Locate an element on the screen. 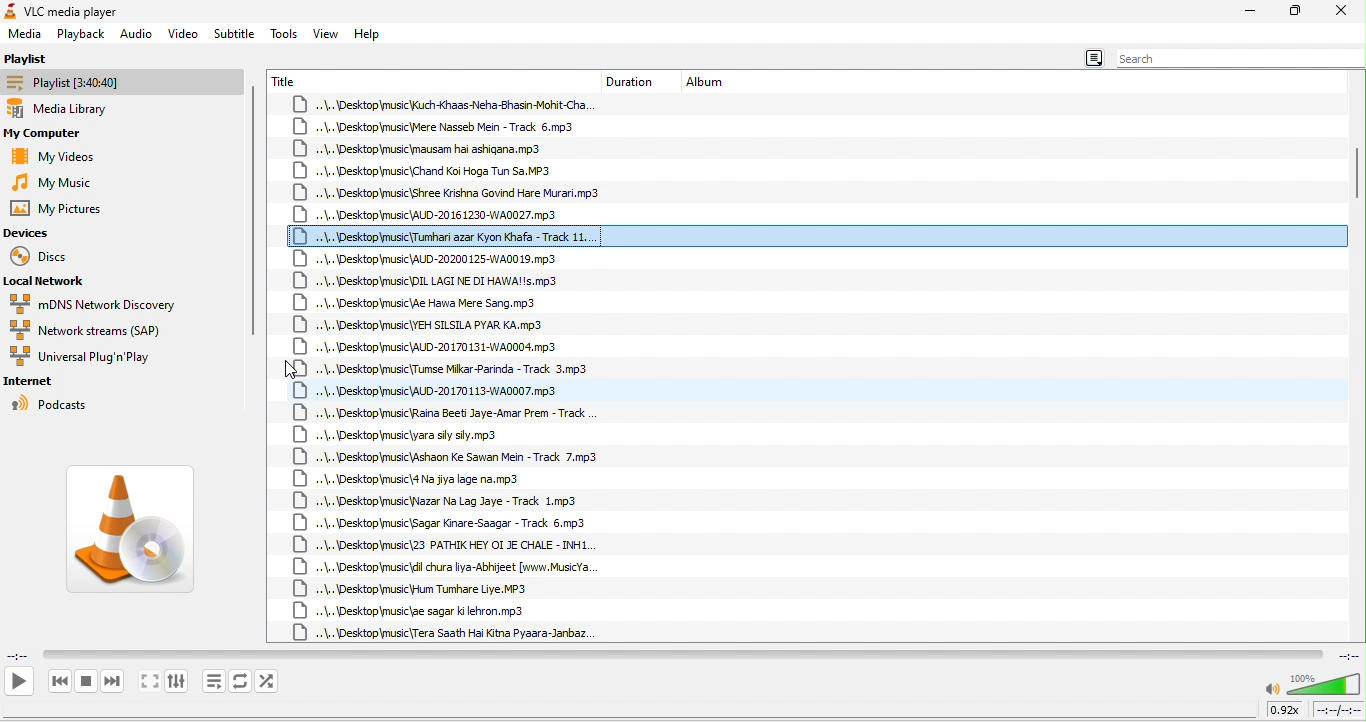  maximize is located at coordinates (1296, 12).